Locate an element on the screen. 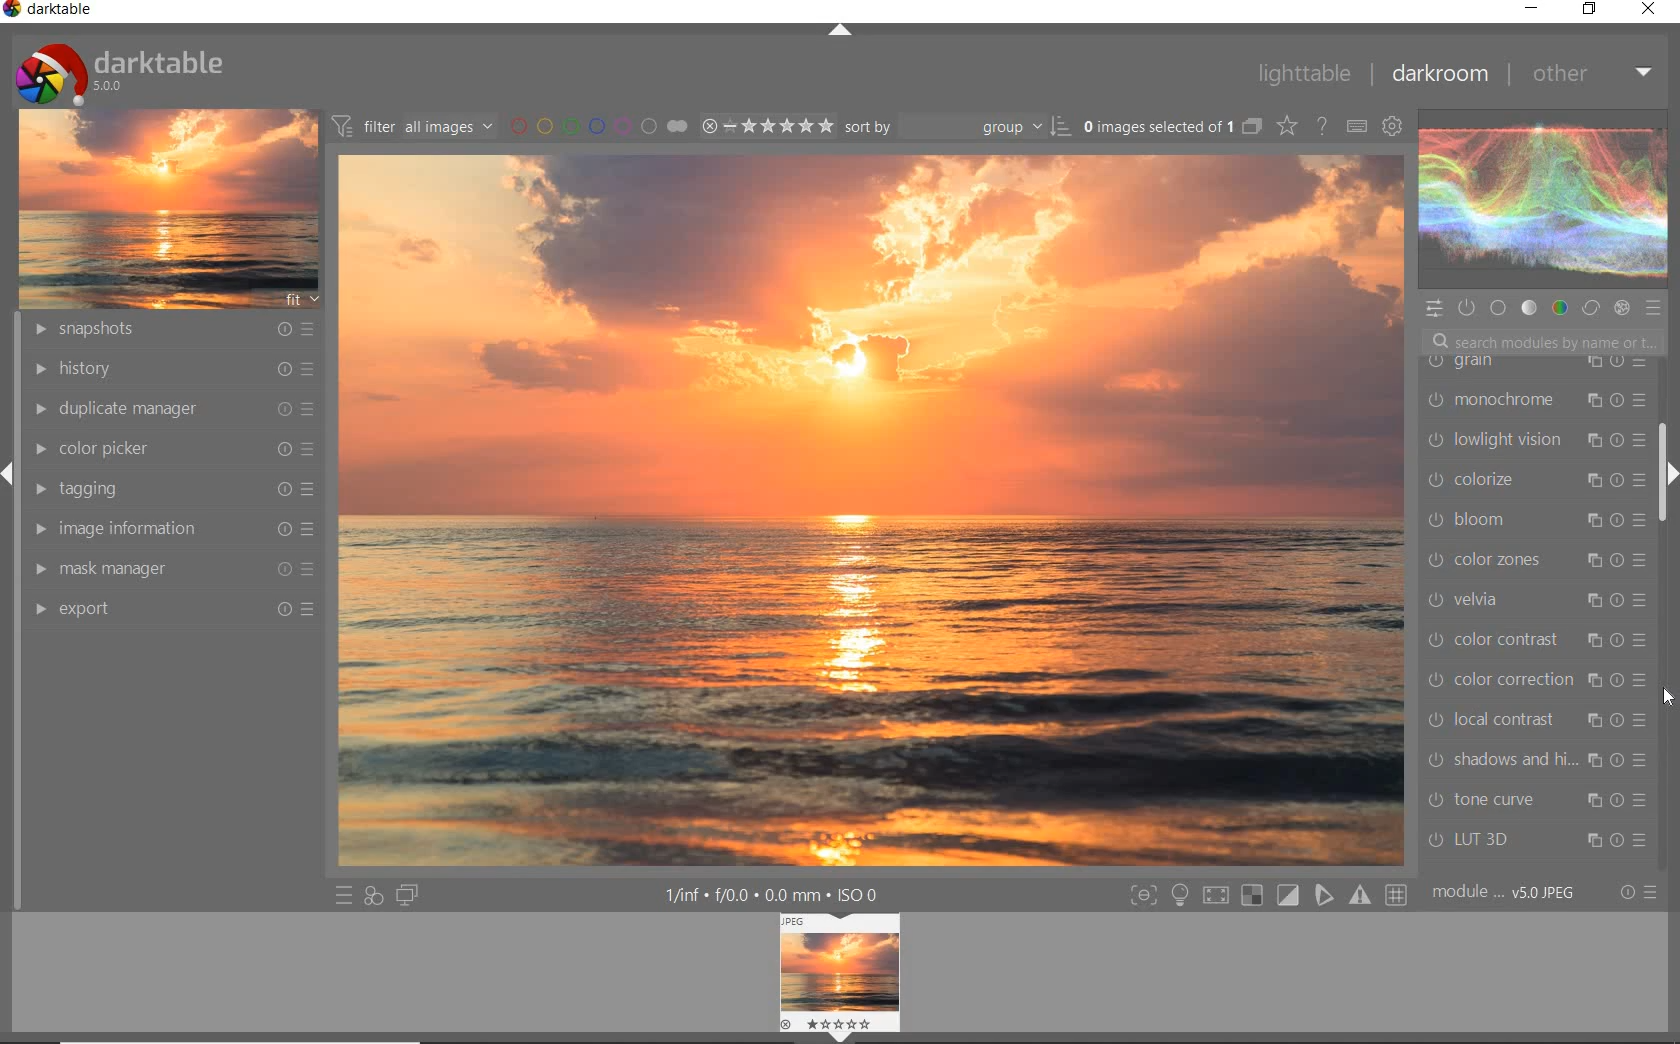  SELECTED IMAGE RANGE RATING is located at coordinates (768, 125).